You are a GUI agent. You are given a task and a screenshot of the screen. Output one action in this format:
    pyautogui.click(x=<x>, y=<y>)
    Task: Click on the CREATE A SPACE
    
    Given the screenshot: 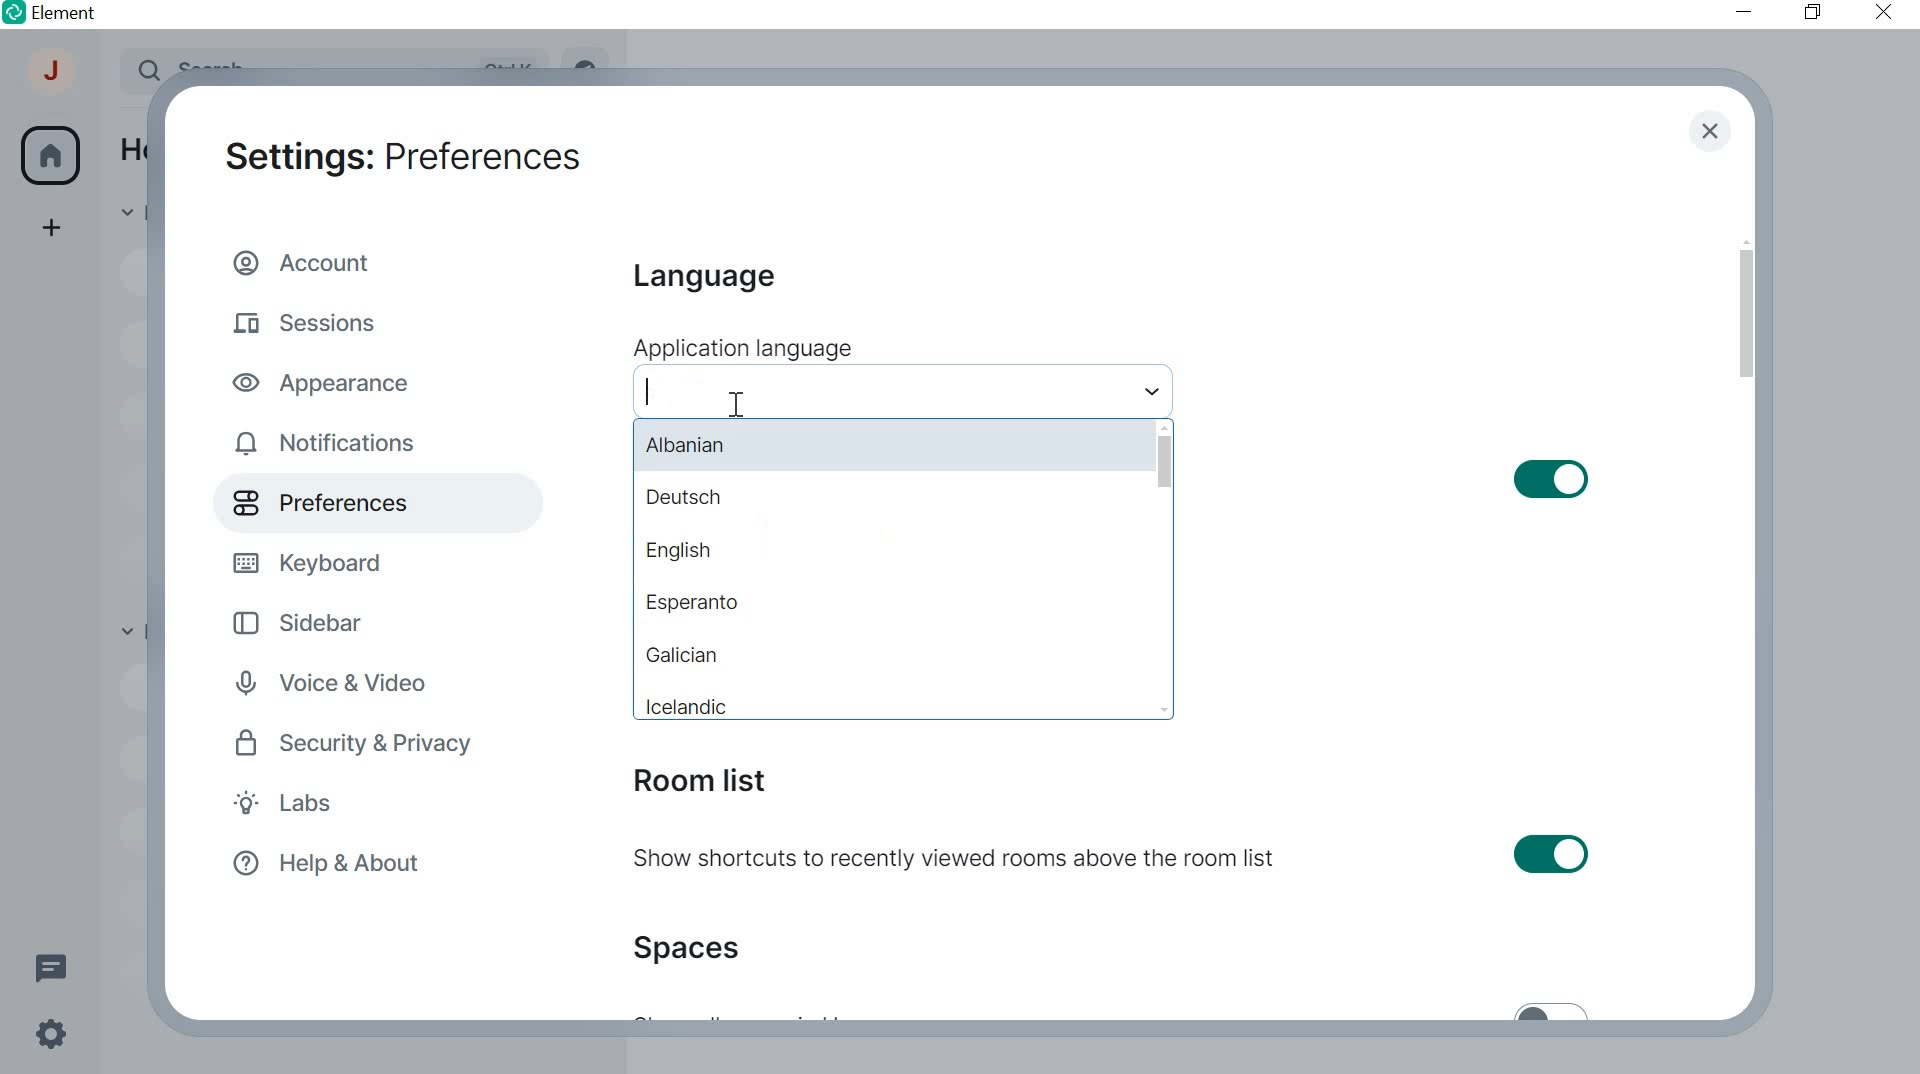 What is the action you would take?
    pyautogui.click(x=53, y=231)
    